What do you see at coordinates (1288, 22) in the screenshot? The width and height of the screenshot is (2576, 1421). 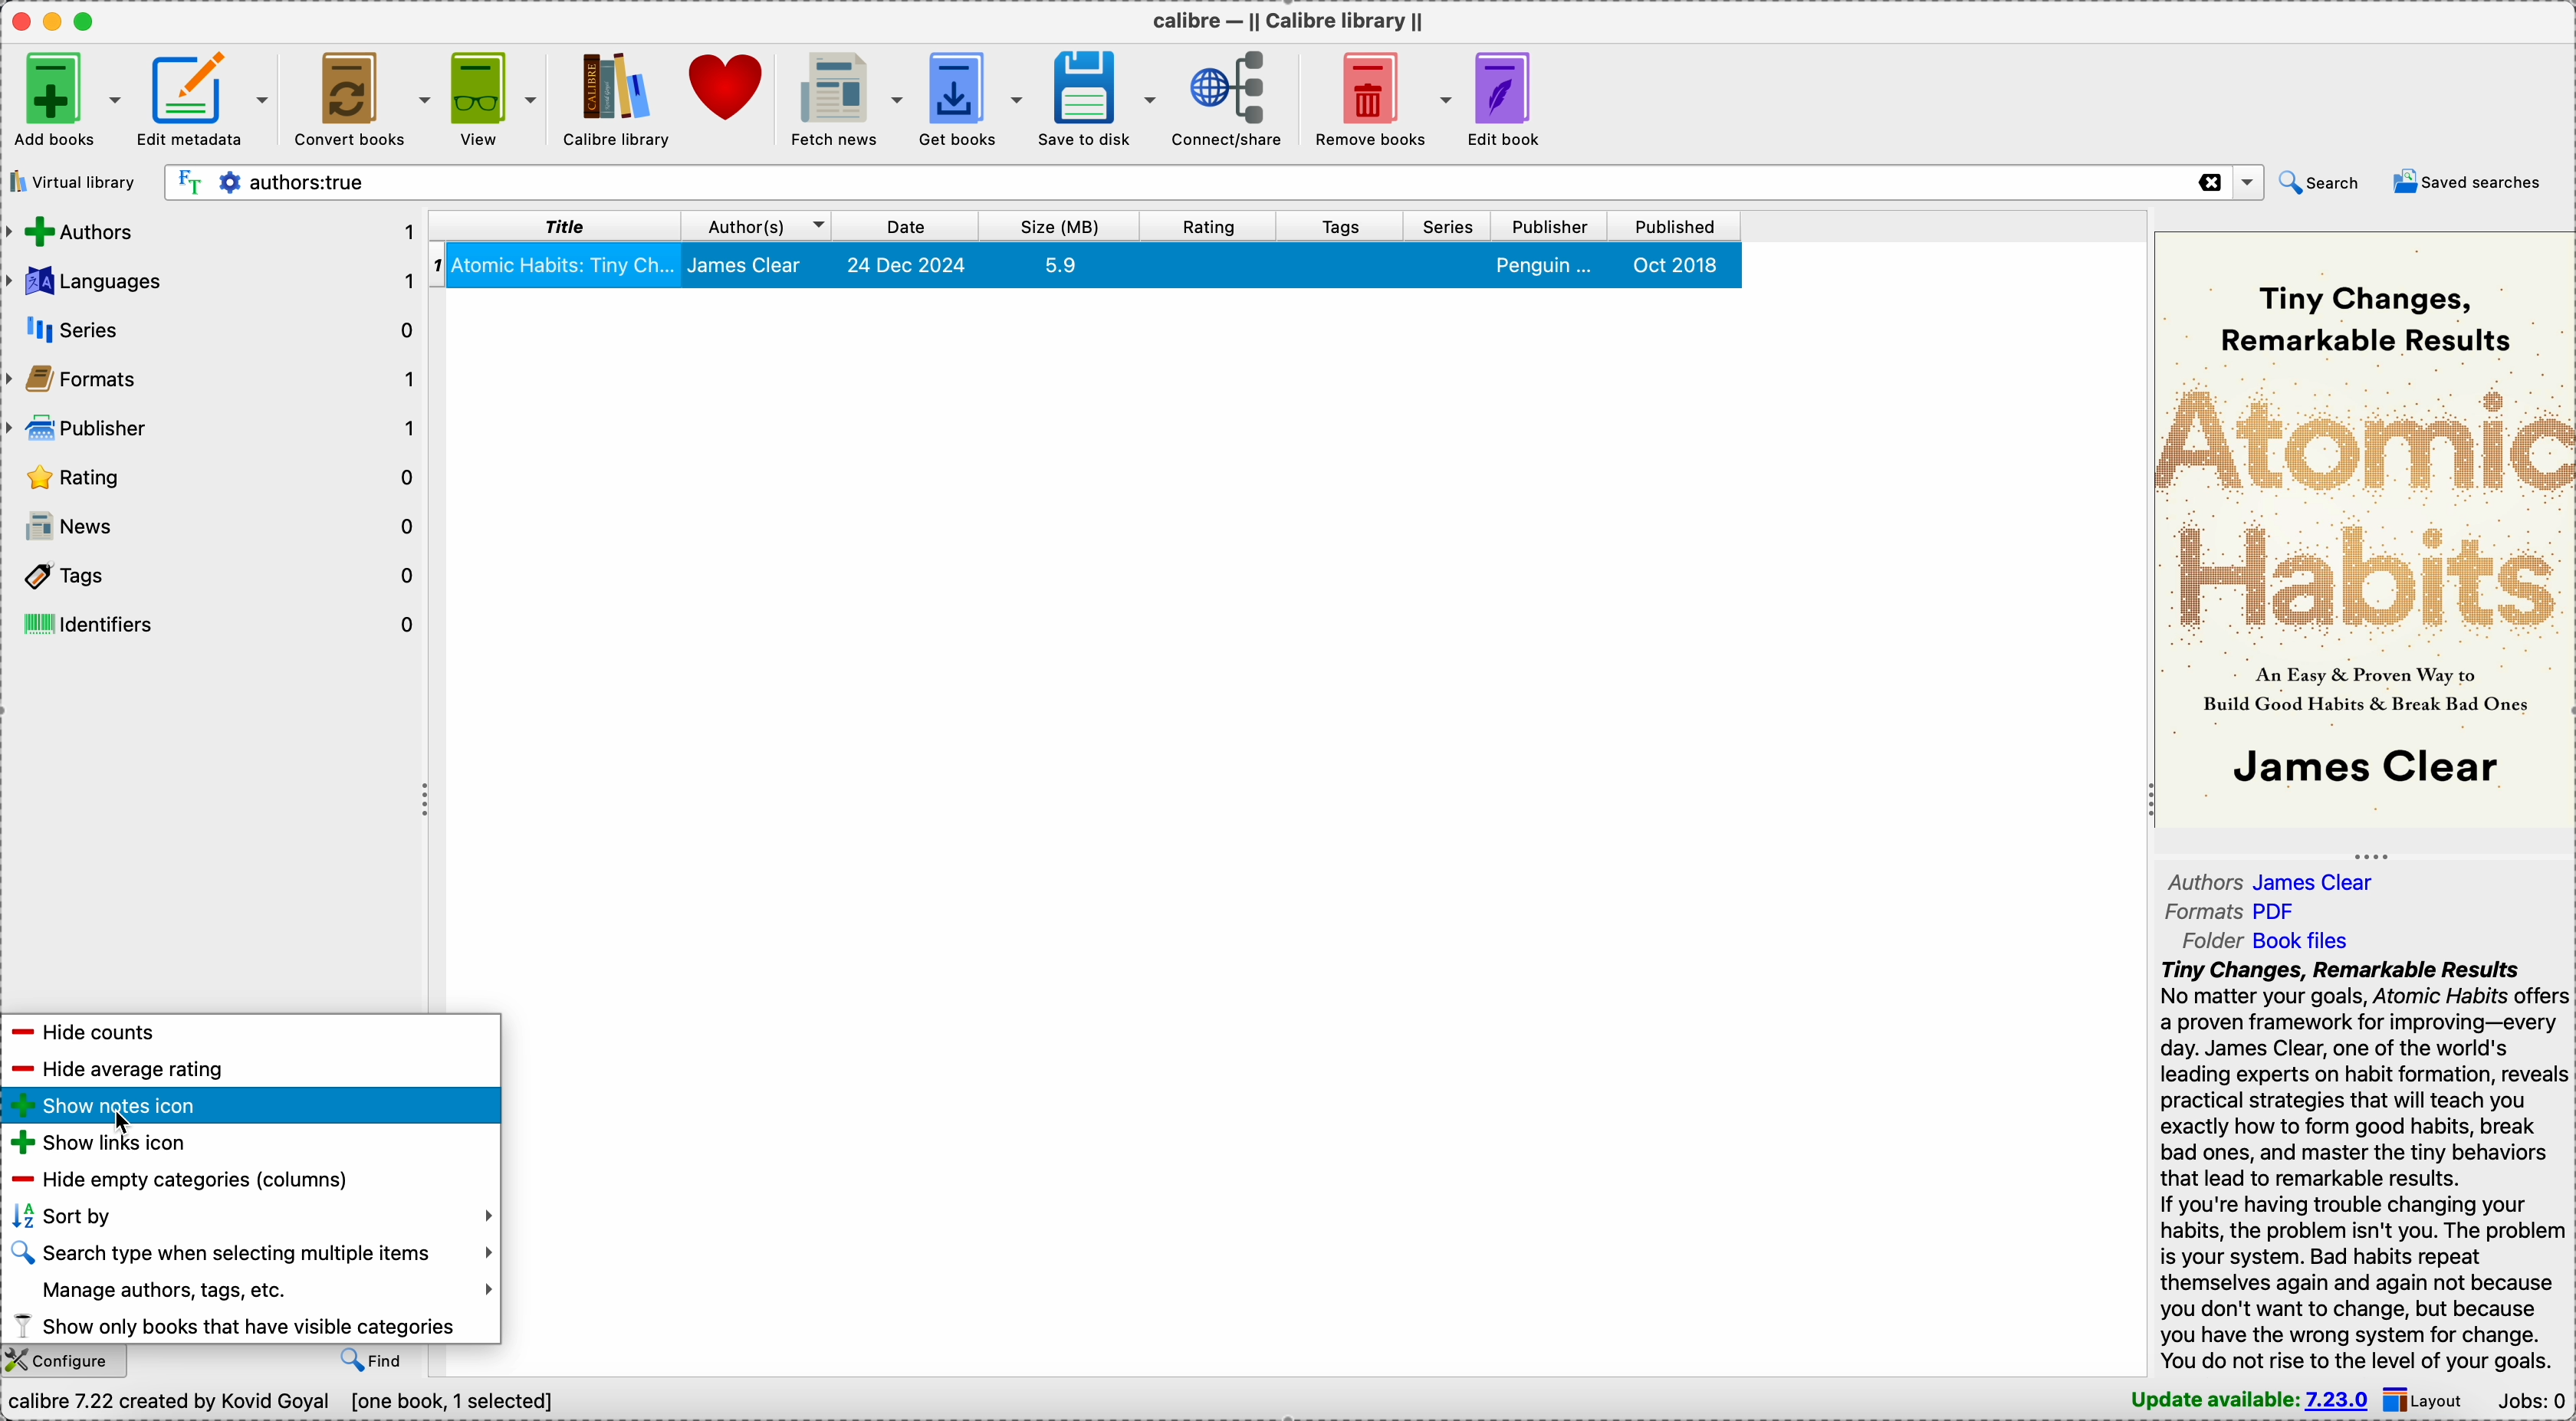 I see `Calibre - || calibre library ||` at bounding box center [1288, 22].